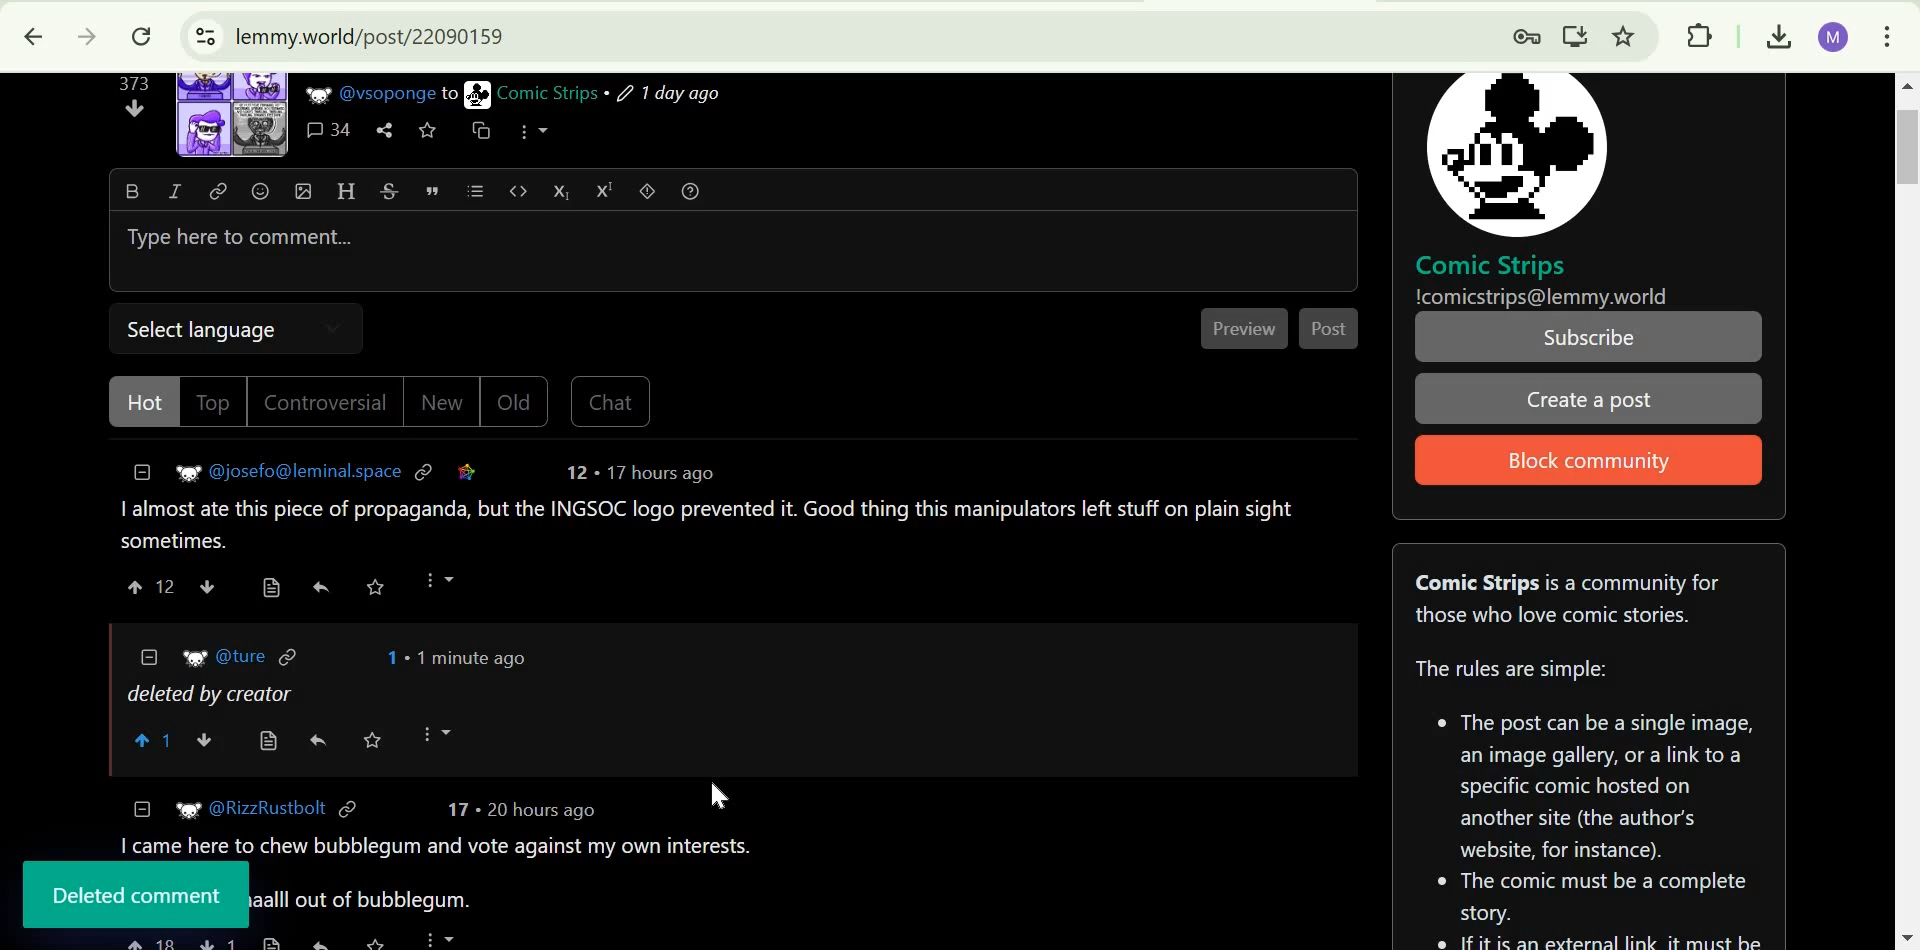 The image size is (1920, 950). I want to click on 12 points, so click(167, 587).